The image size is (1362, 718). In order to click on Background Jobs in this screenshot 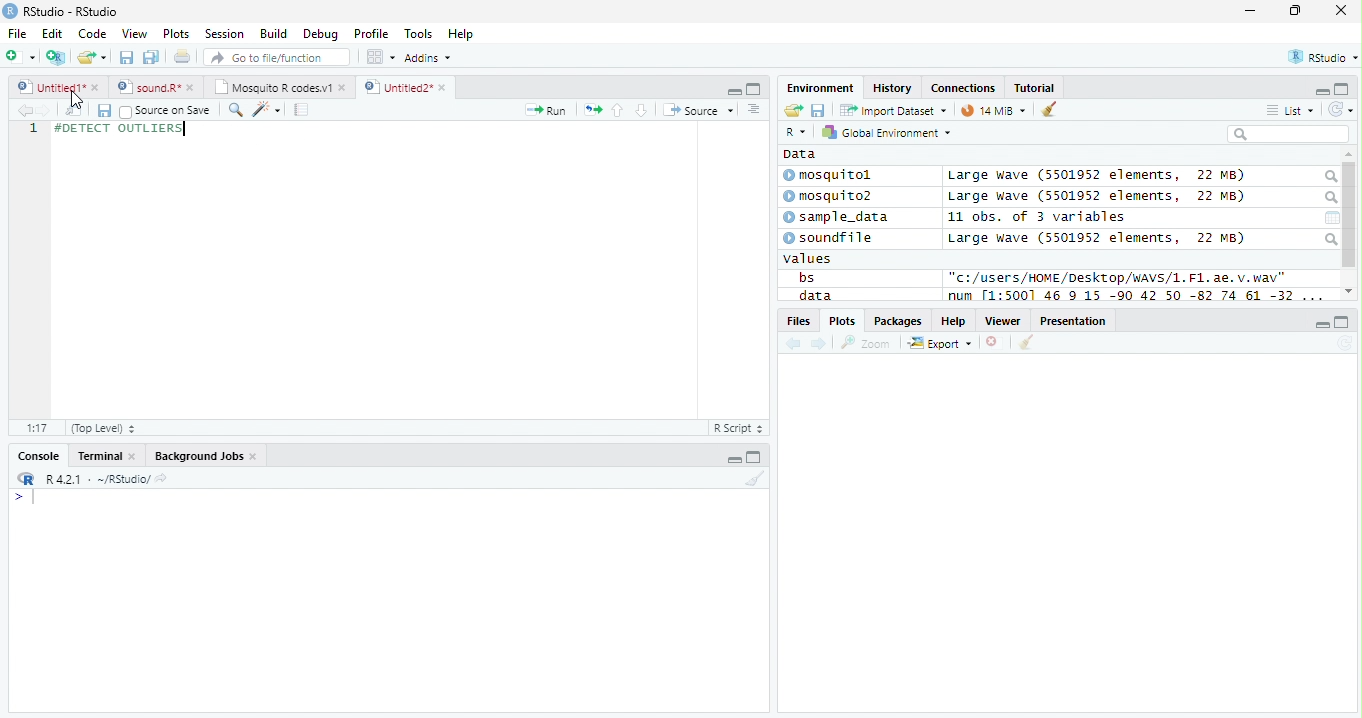, I will do `click(204, 456)`.